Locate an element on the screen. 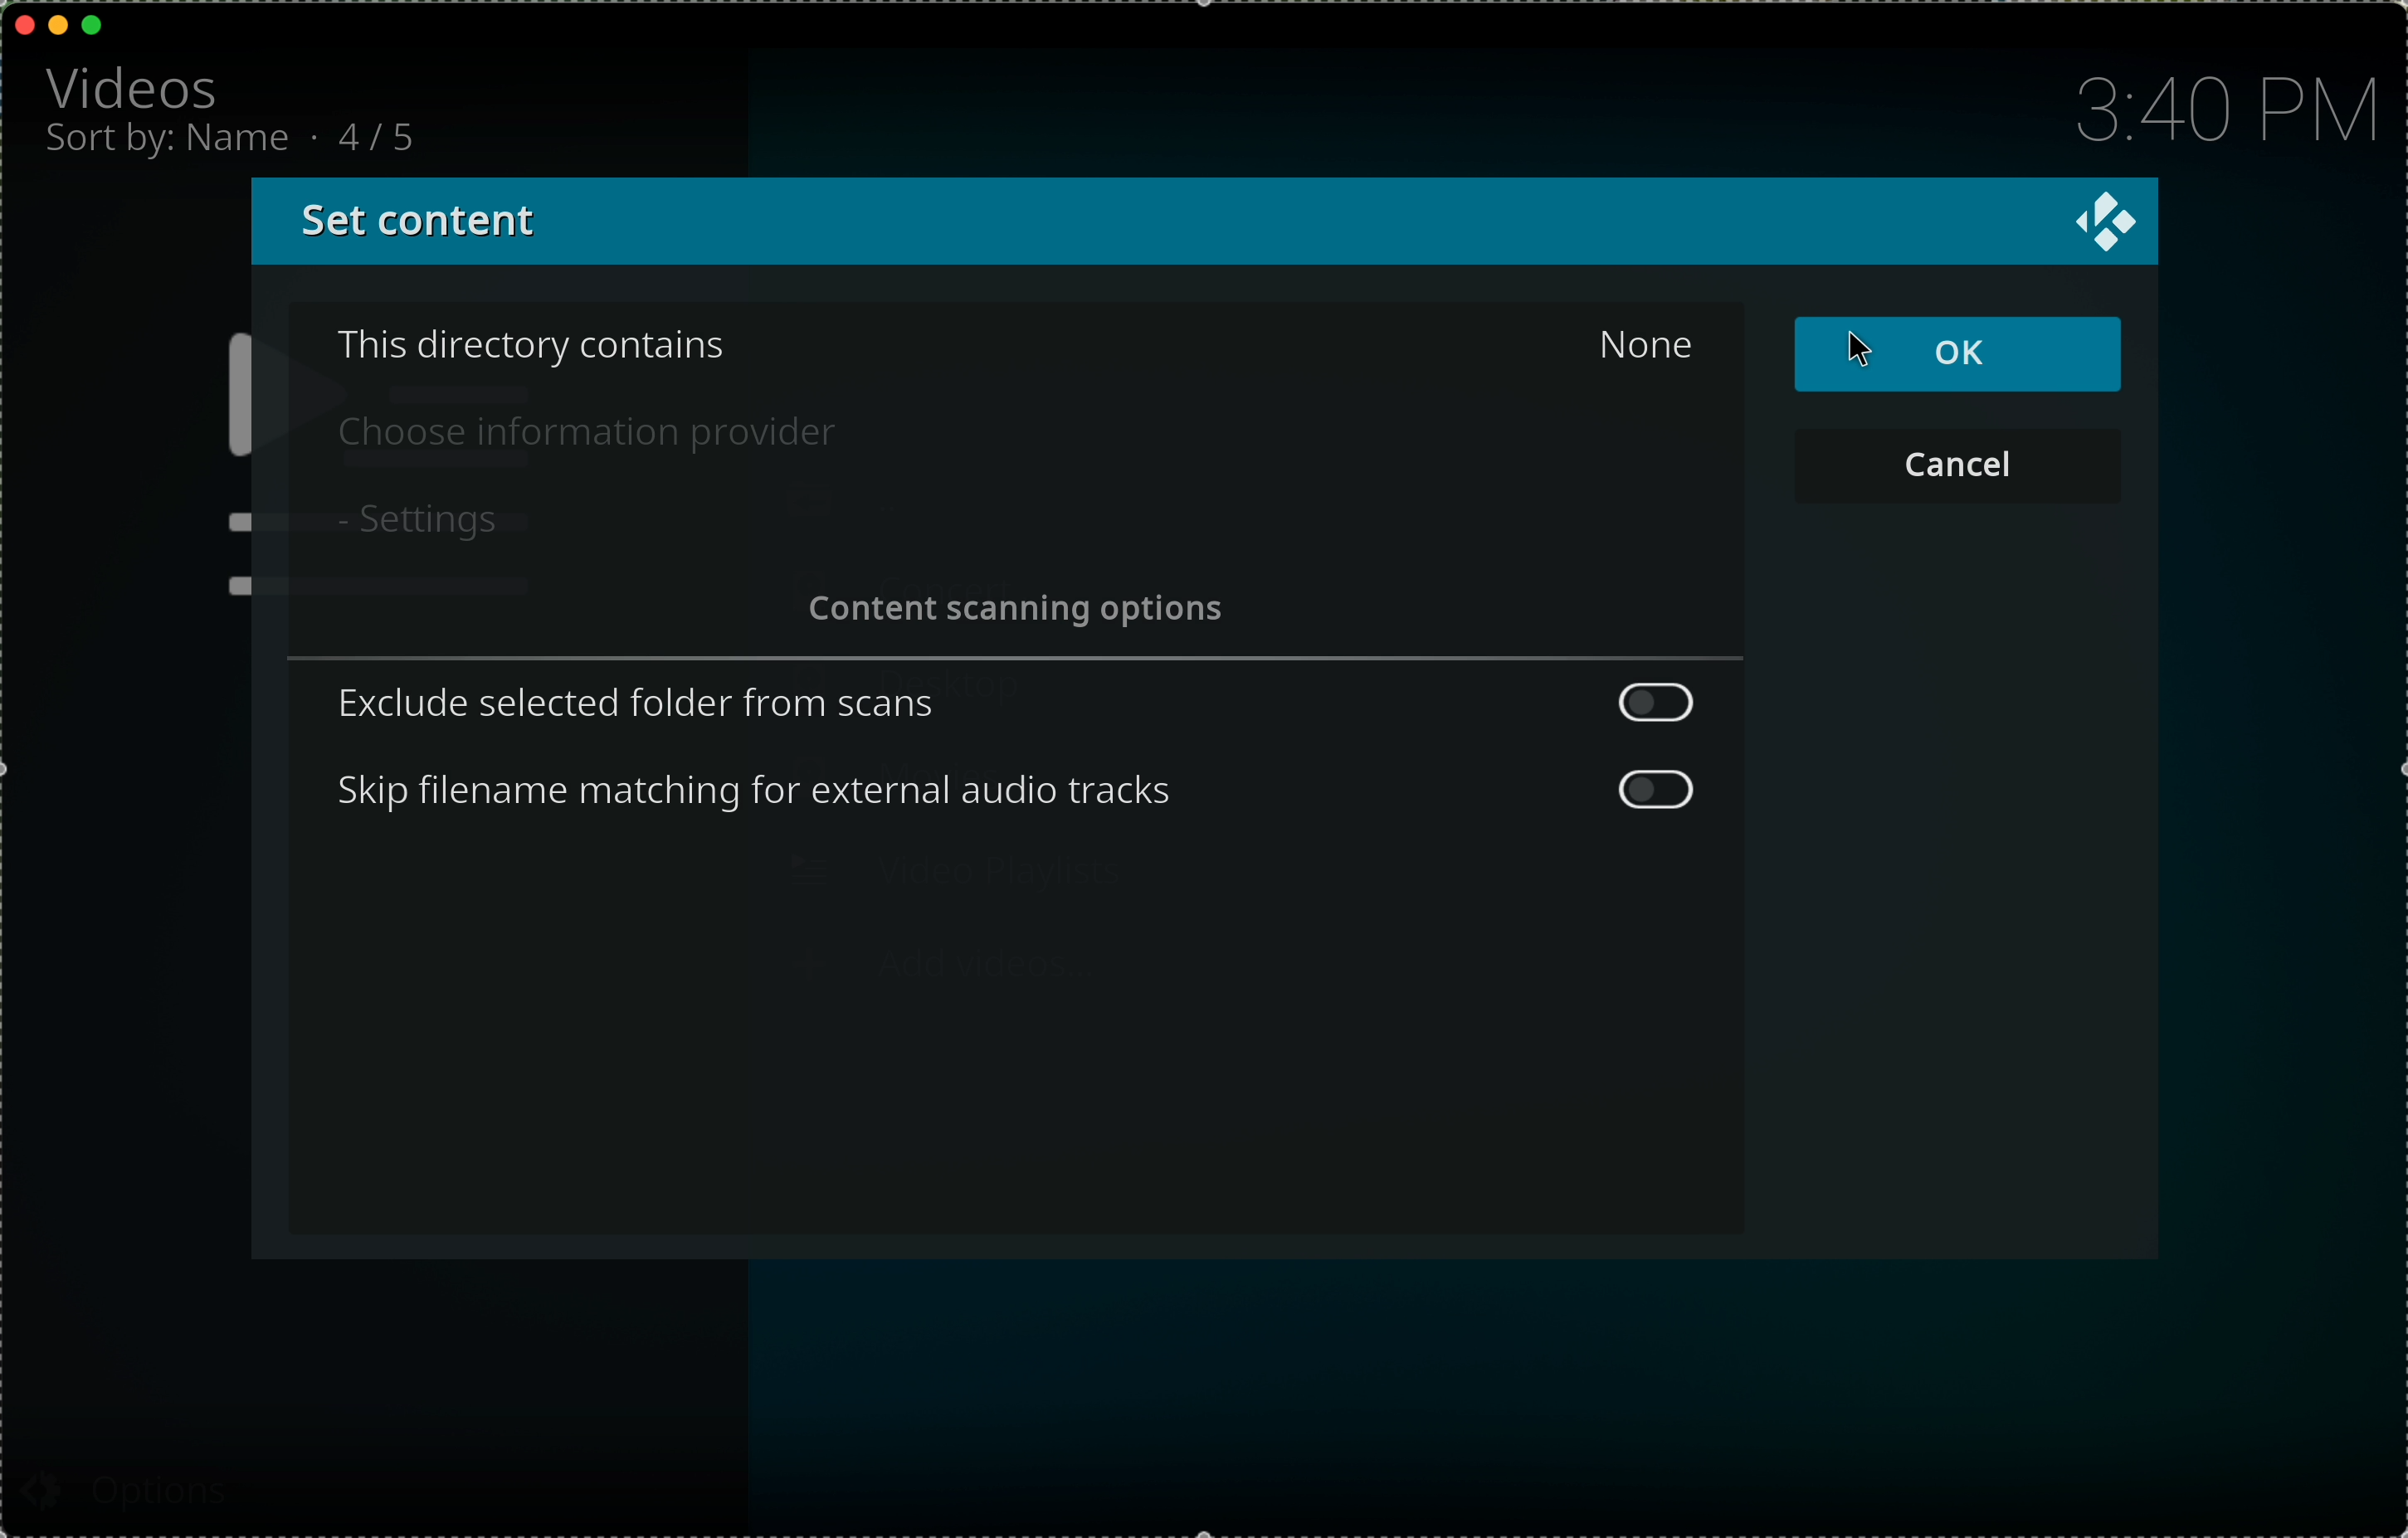 The image size is (2408, 1538). settings is located at coordinates (415, 521).